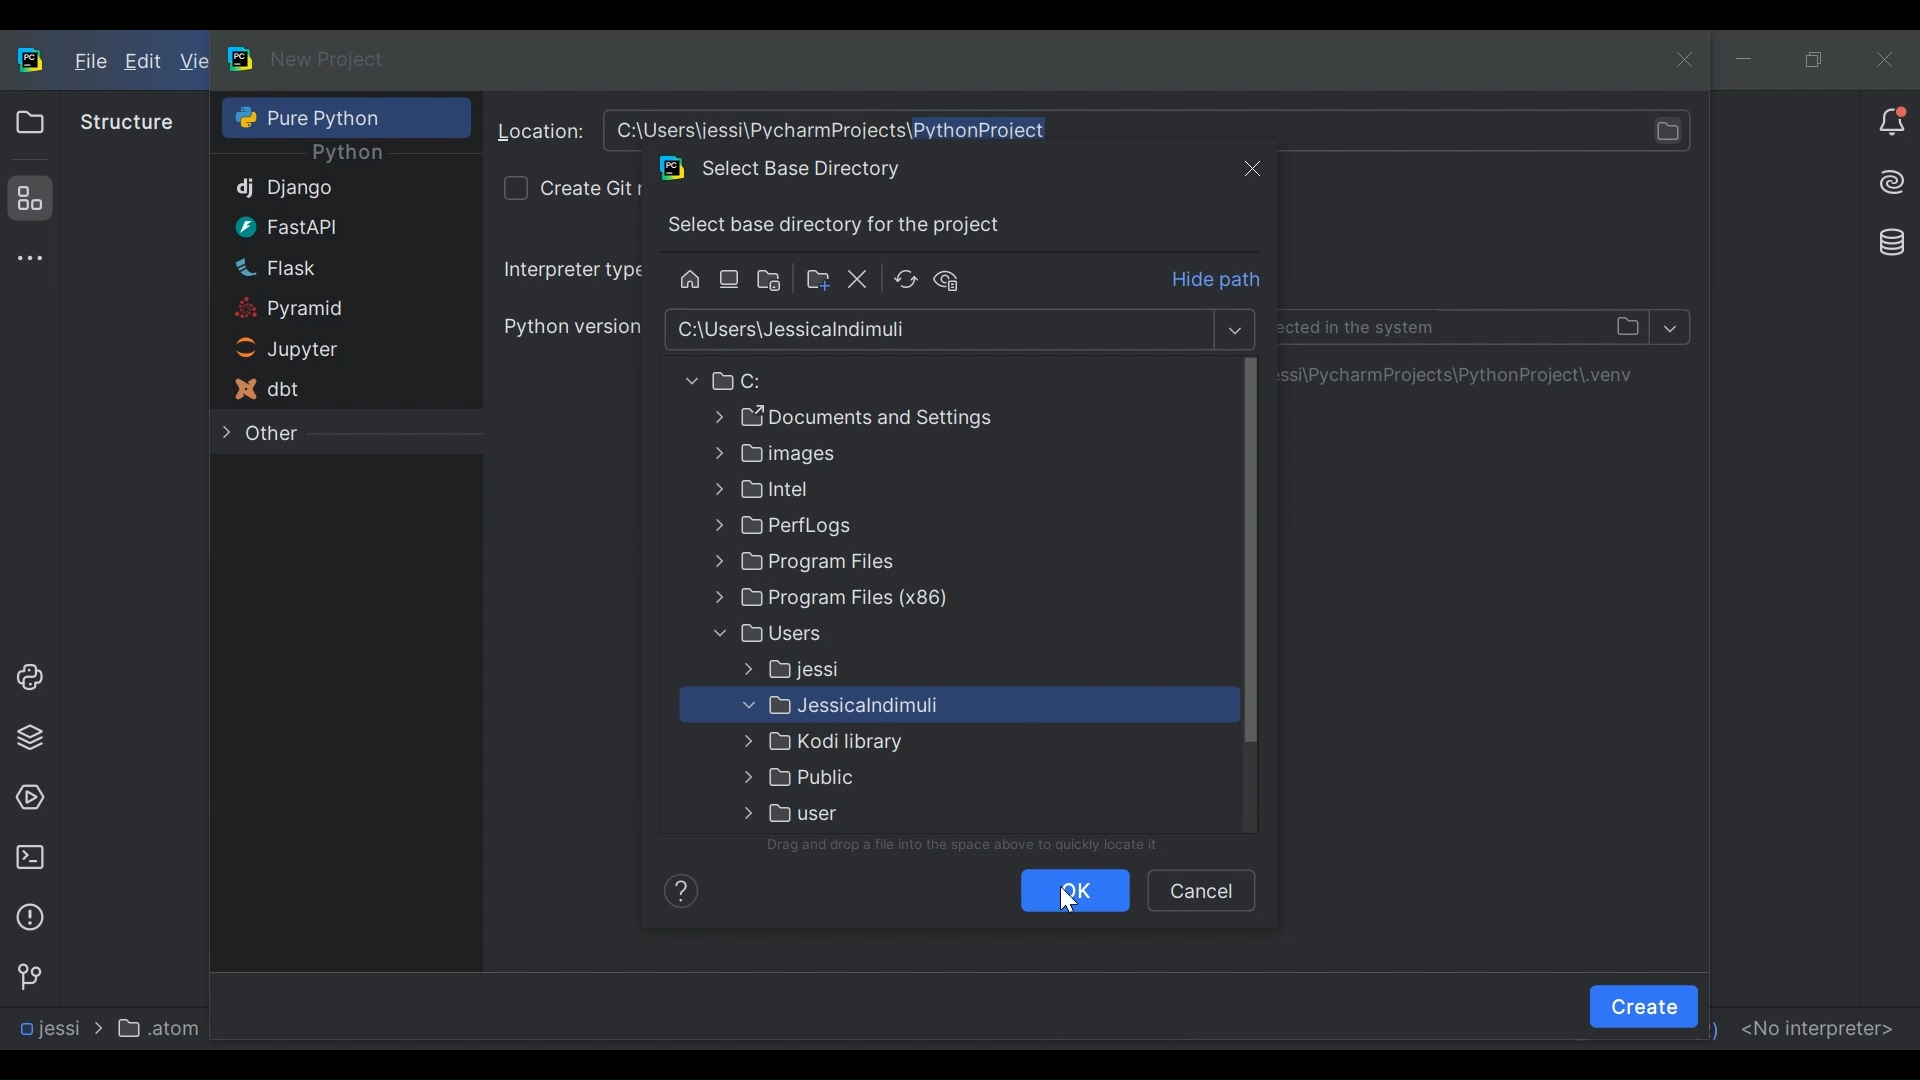 The width and height of the screenshot is (1920, 1080). What do you see at coordinates (29, 799) in the screenshot?
I see `Services` at bounding box center [29, 799].